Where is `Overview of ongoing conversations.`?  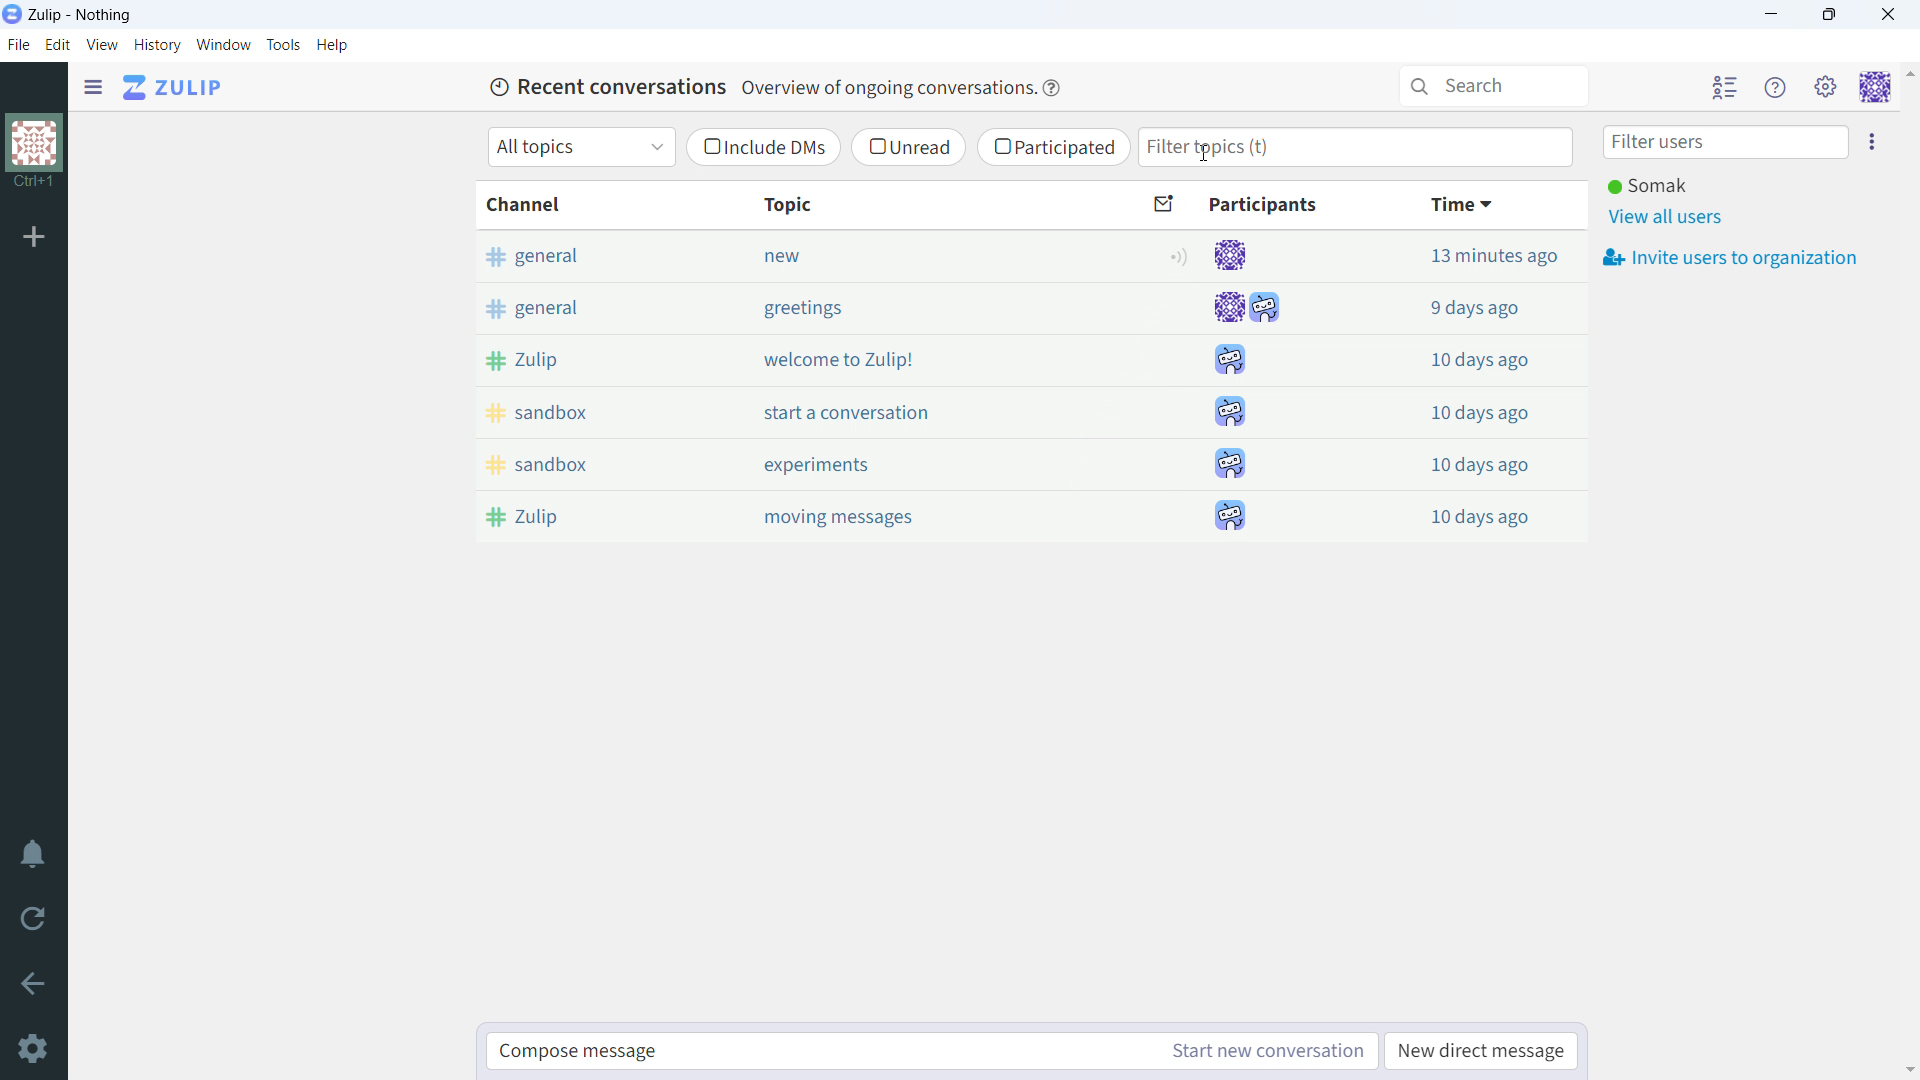 Overview of ongoing conversations. is located at coordinates (885, 88).